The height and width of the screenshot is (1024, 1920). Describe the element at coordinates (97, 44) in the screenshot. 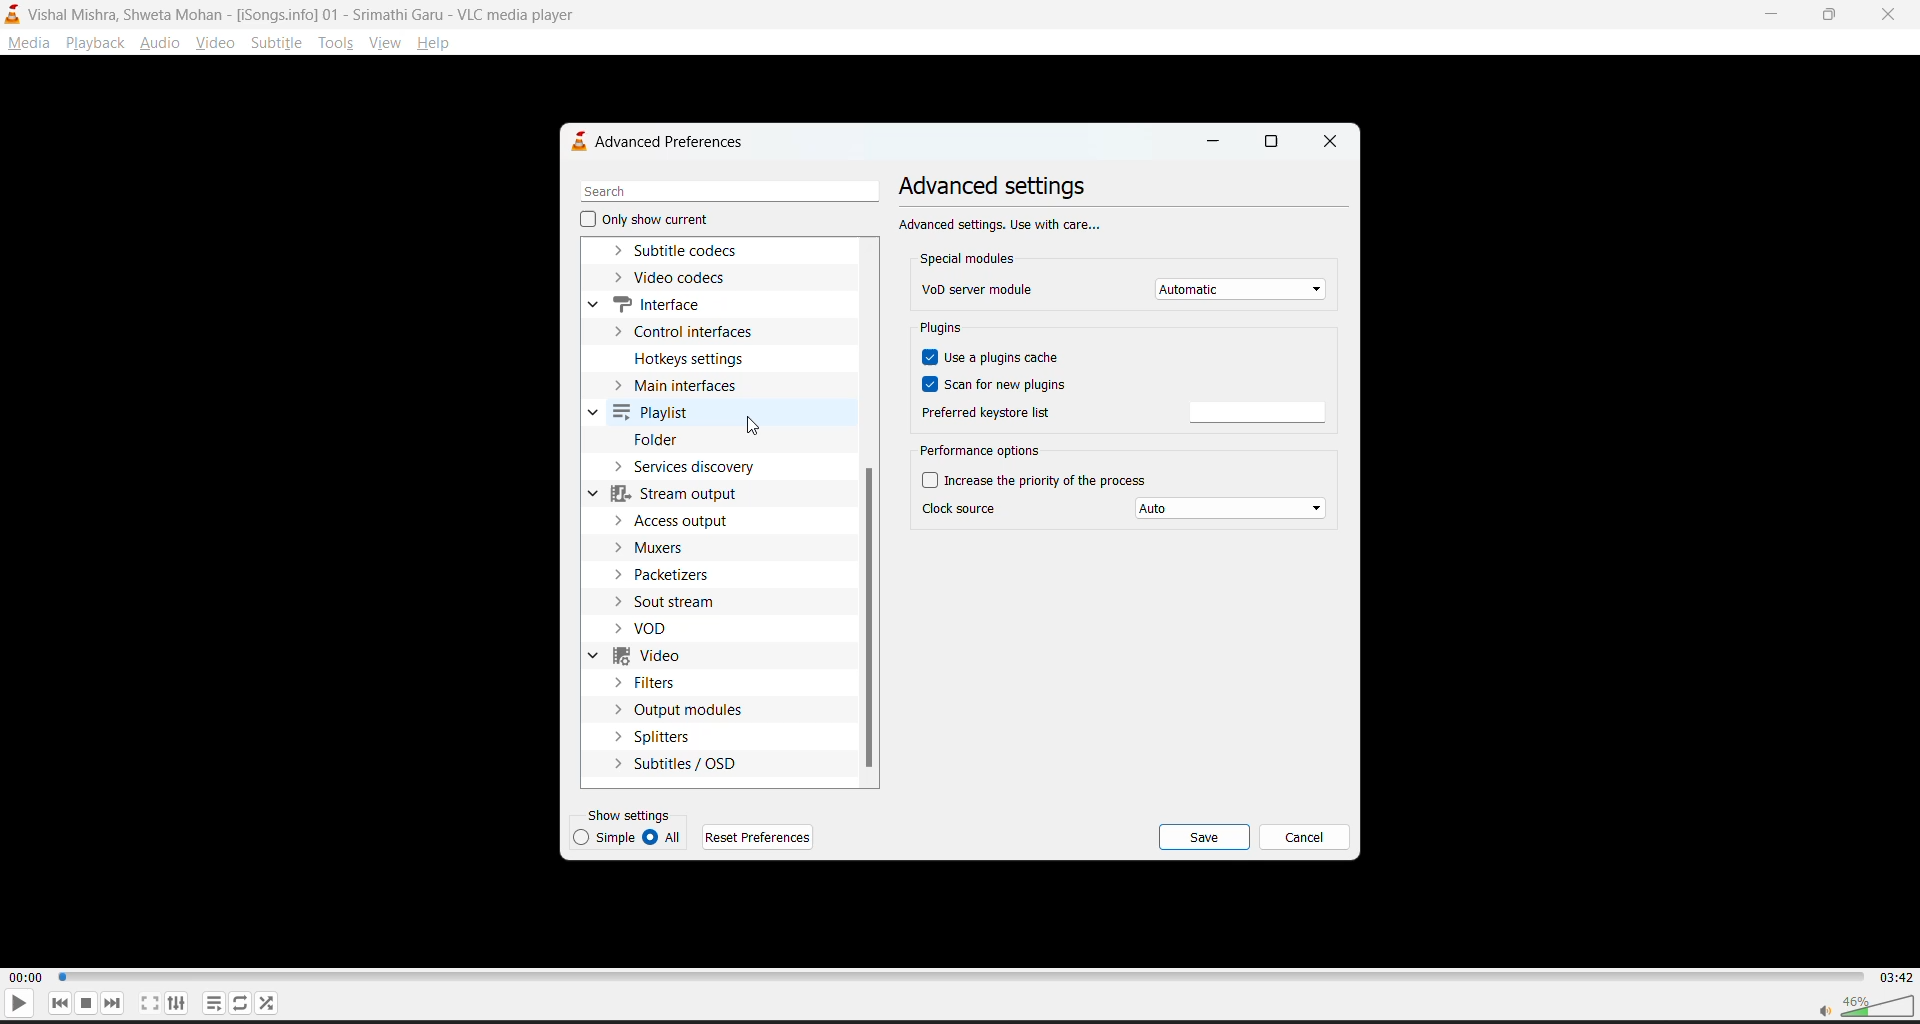

I see `playback` at that location.